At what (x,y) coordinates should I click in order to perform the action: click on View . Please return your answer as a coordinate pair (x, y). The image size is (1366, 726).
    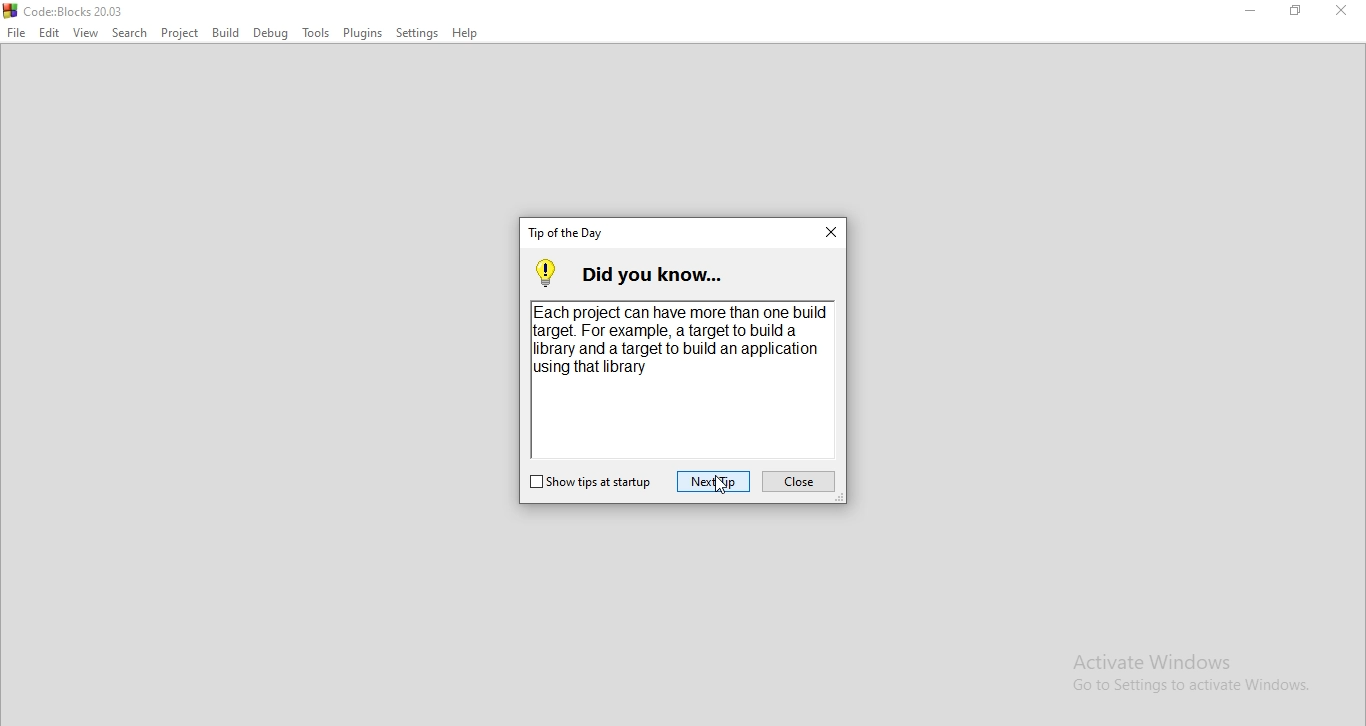
    Looking at the image, I should click on (86, 32).